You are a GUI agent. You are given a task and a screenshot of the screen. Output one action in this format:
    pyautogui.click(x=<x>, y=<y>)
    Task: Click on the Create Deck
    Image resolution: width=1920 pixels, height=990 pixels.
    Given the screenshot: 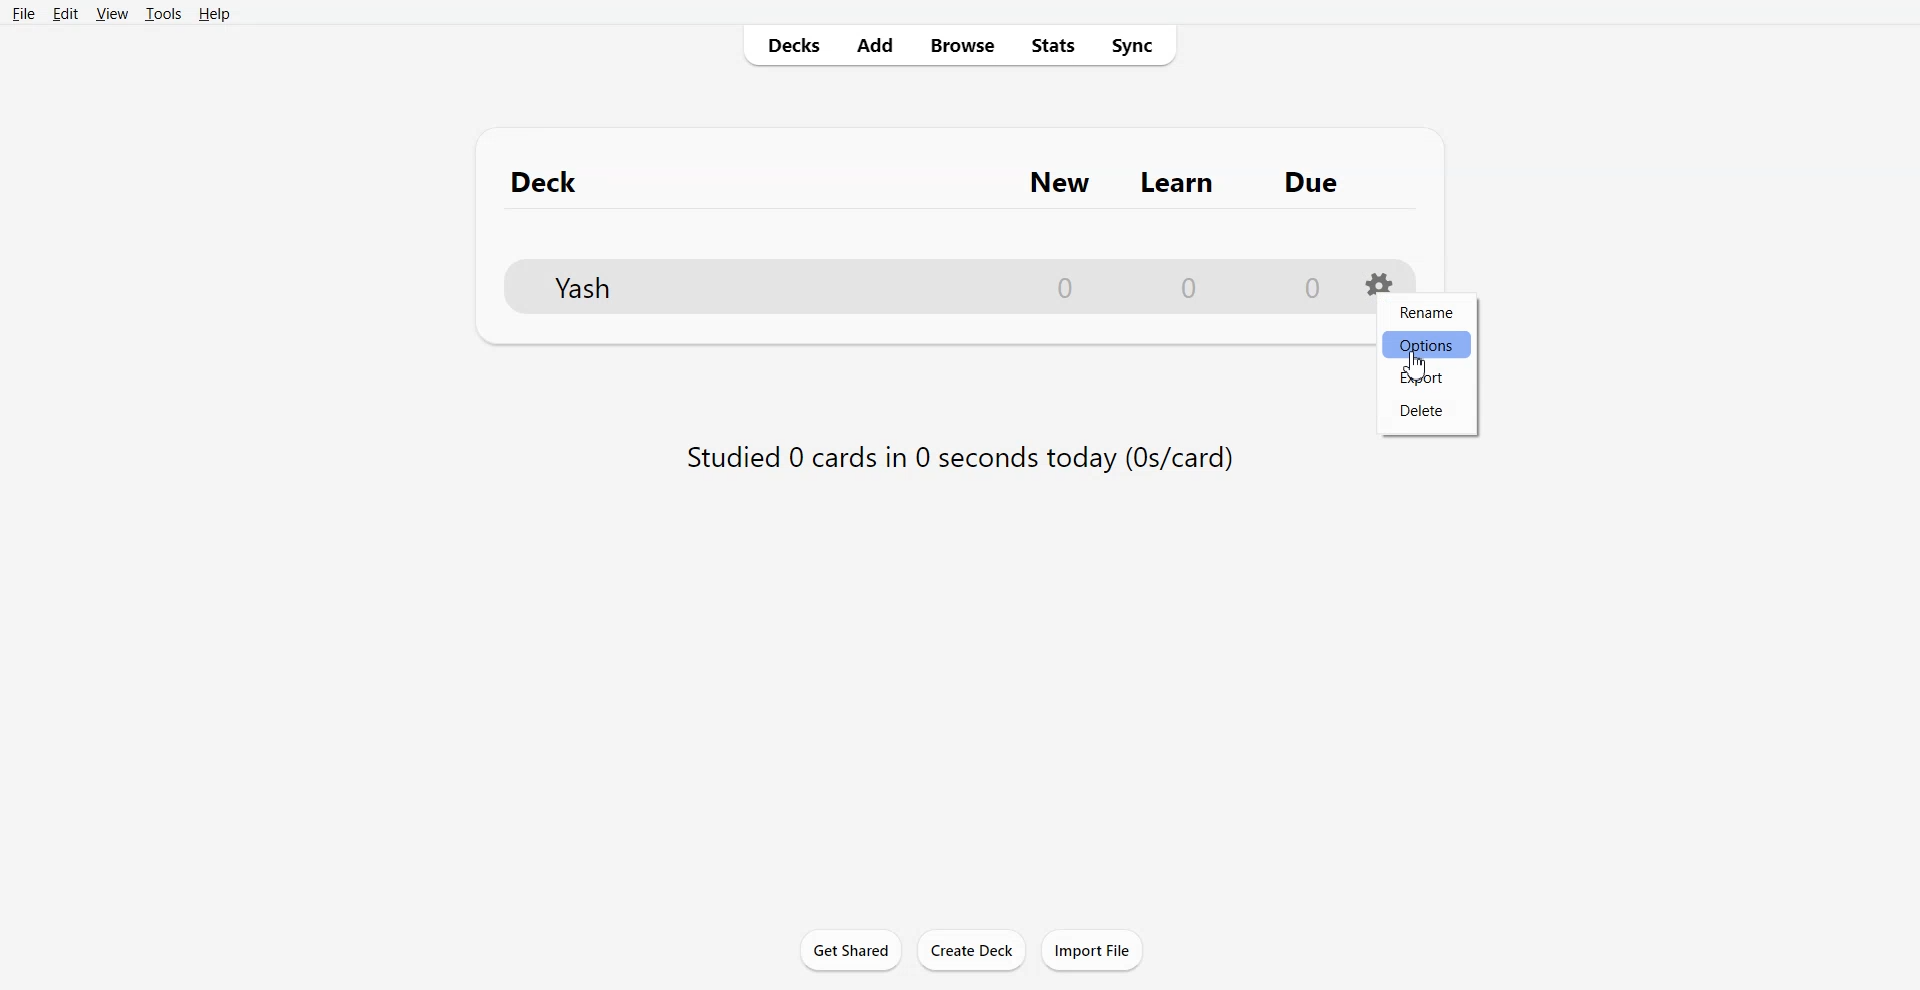 What is the action you would take?
    pyautogui.click(x=971, y=950)
    